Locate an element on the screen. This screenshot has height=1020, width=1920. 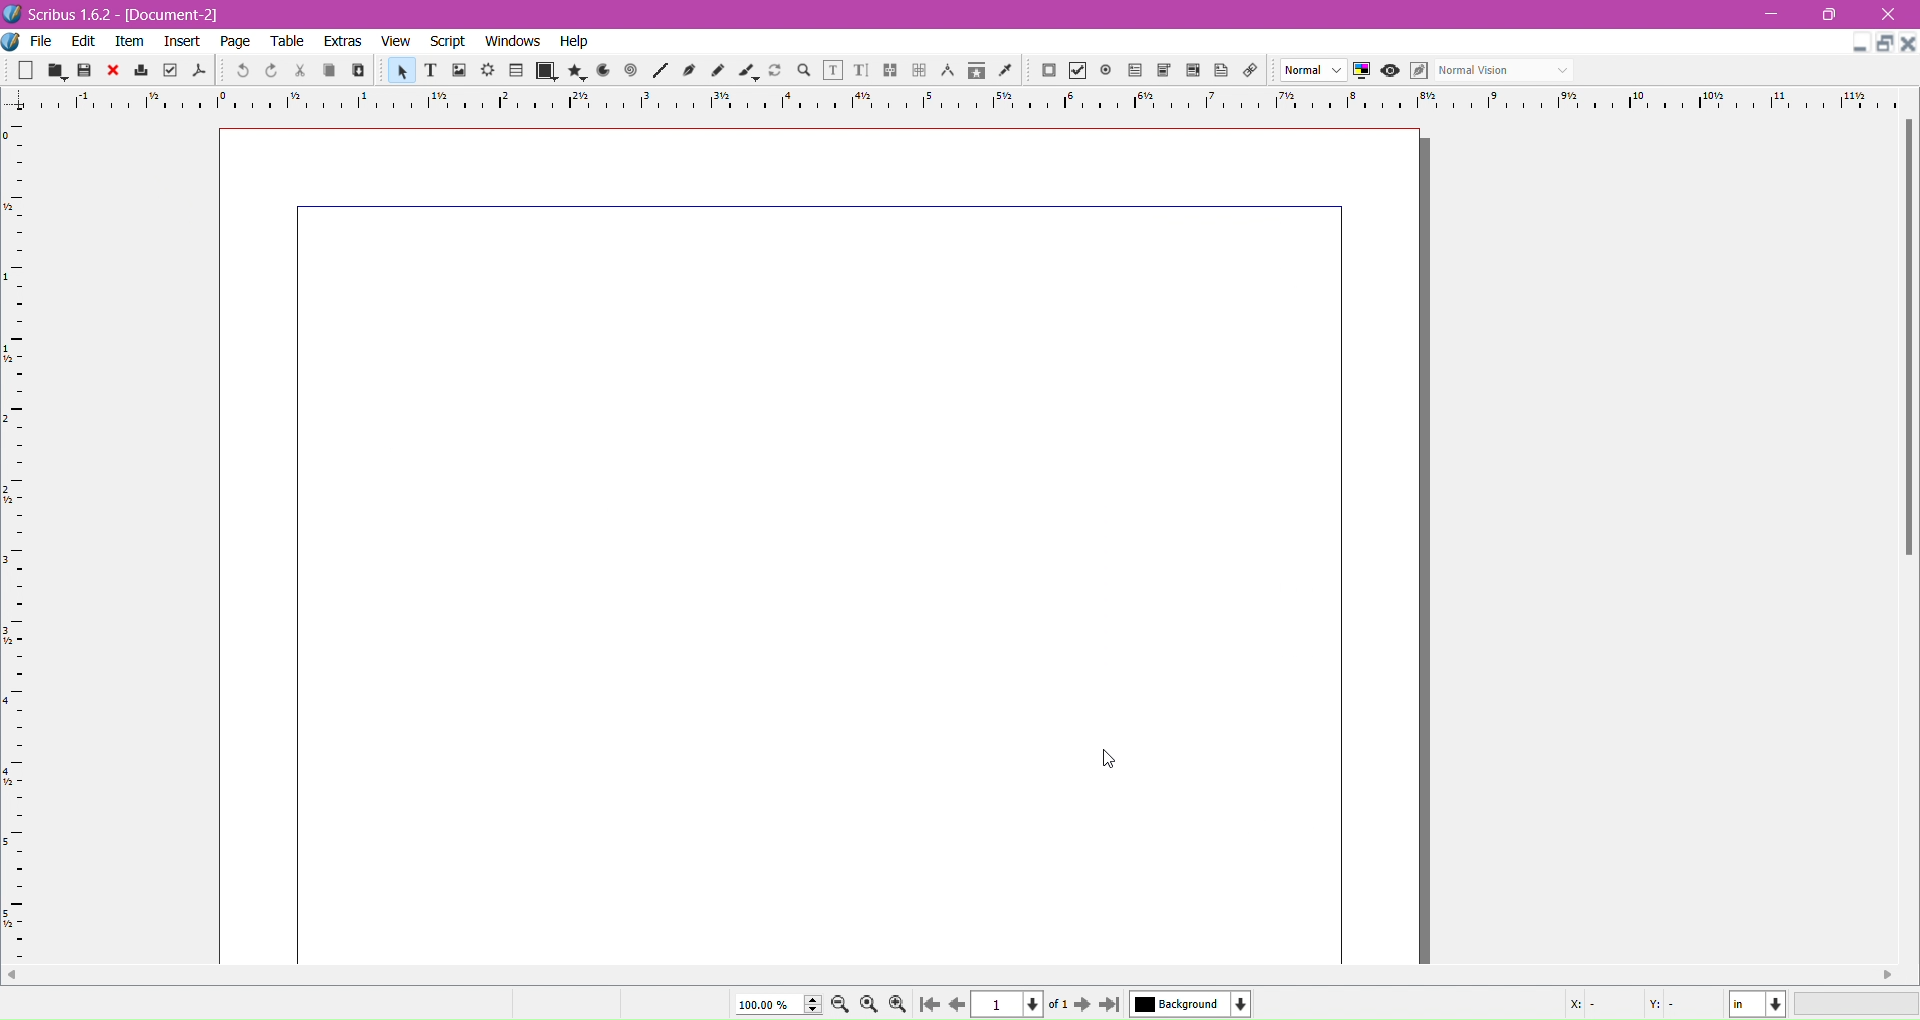
close is located at coordinates (1890, 12).